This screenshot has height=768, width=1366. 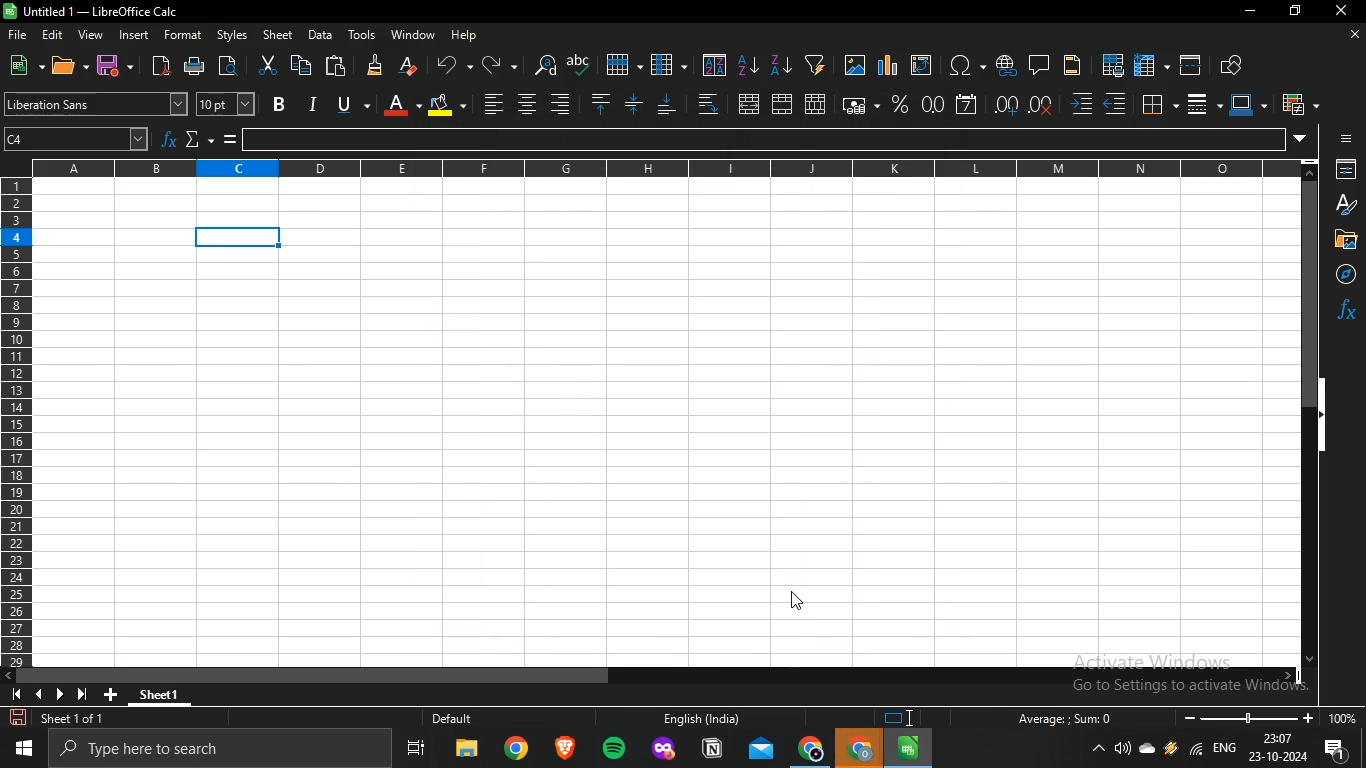 What do you see at coordinates (473, 719) in the screenshot?
I see `Default` at bounding box center [473, 719].